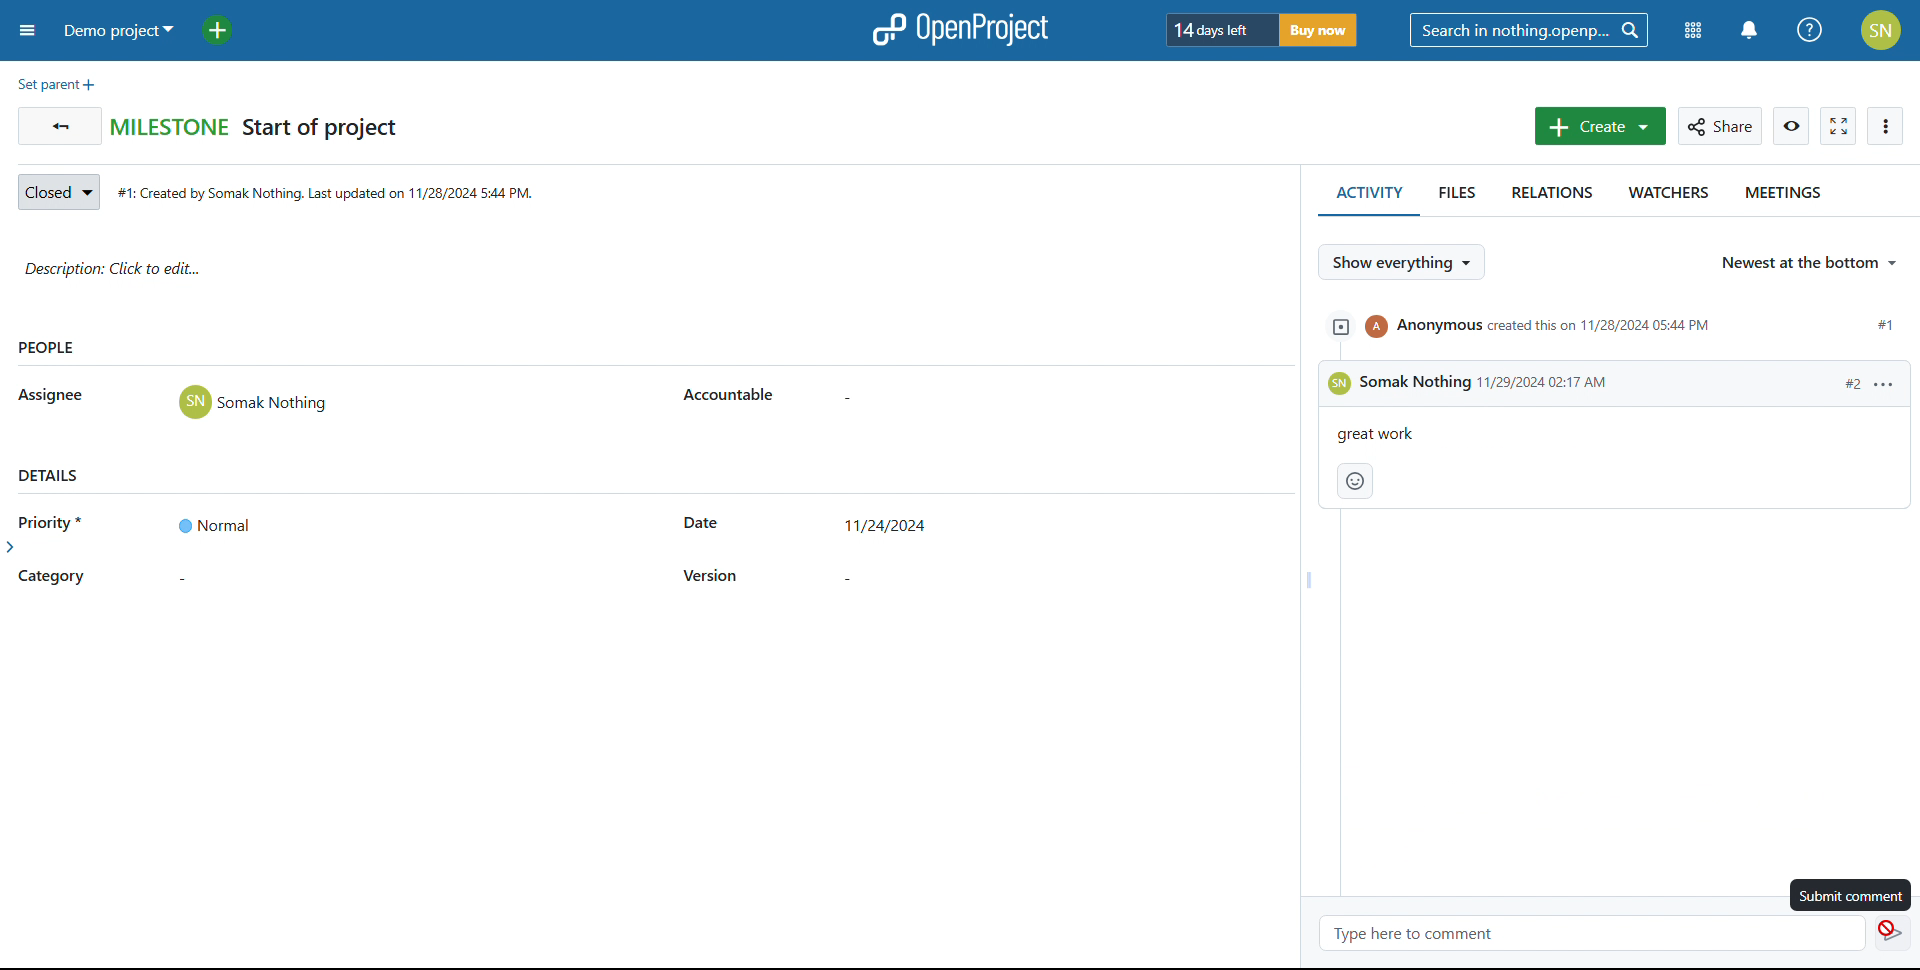 The width and height of the screenshot is (1920, 970). What do you see at coordinates (1400, 261) in the screenshot?
I see `selct what to show` at bounding box center [1400, 261].